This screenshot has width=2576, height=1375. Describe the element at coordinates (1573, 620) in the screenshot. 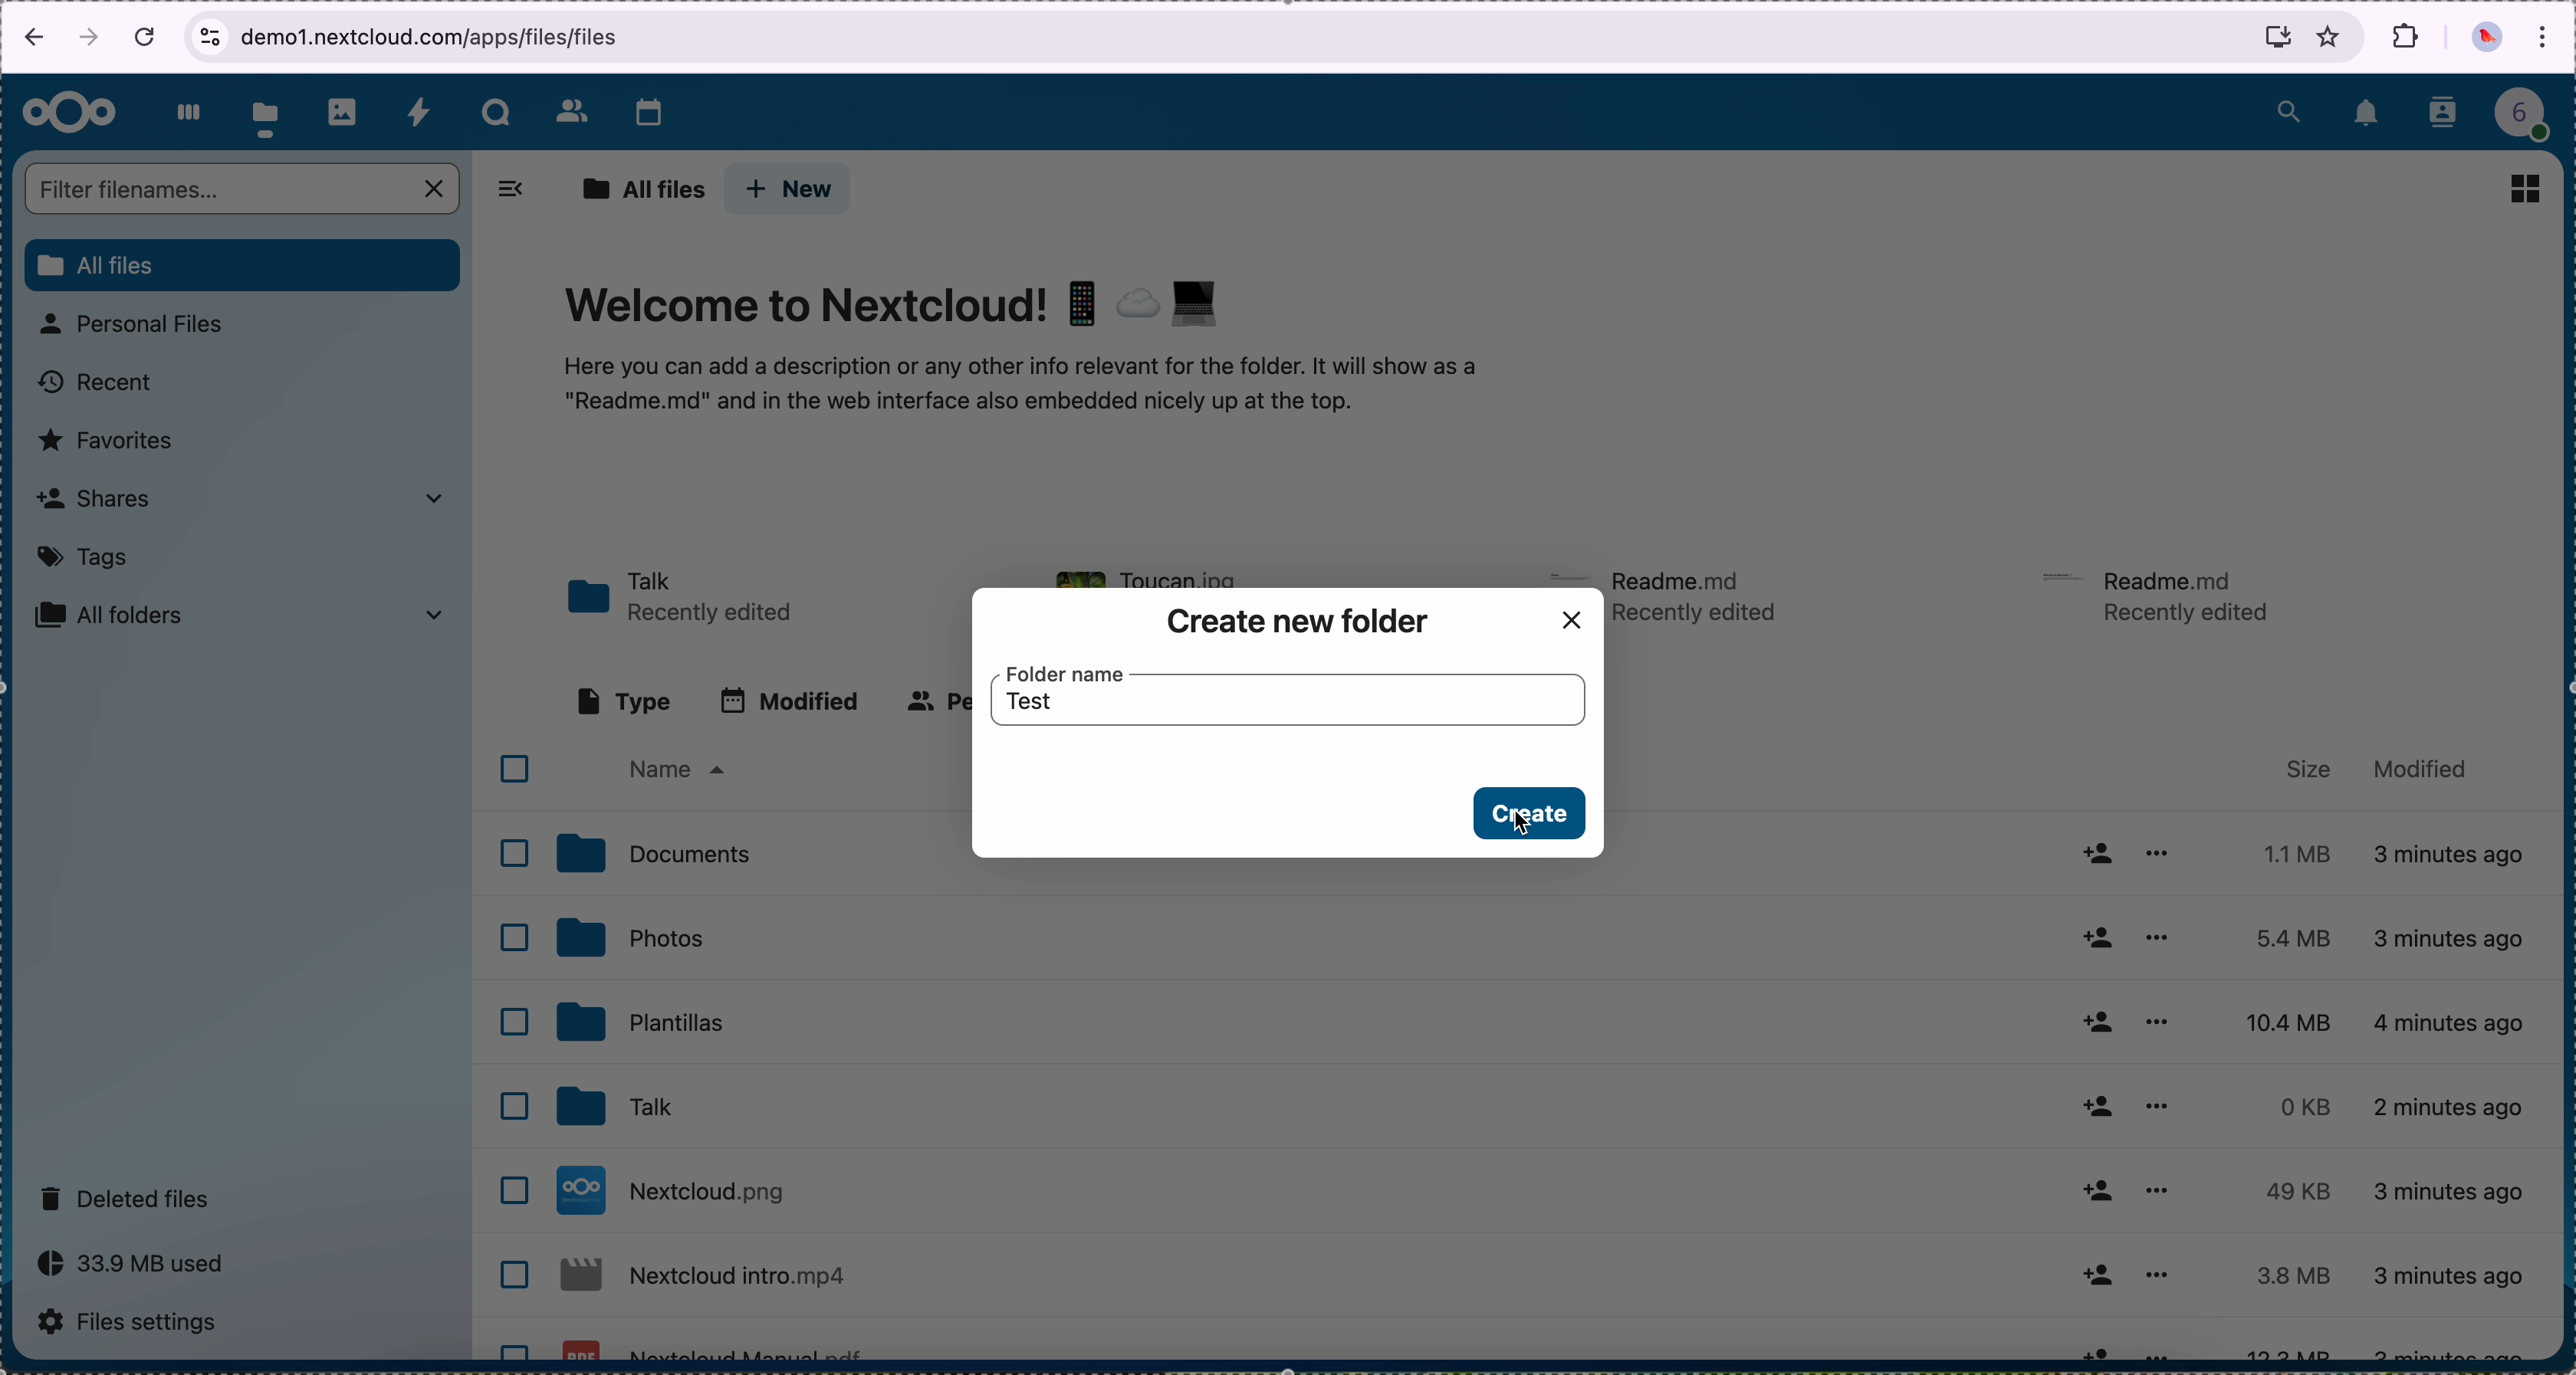

I see `close` at that location.